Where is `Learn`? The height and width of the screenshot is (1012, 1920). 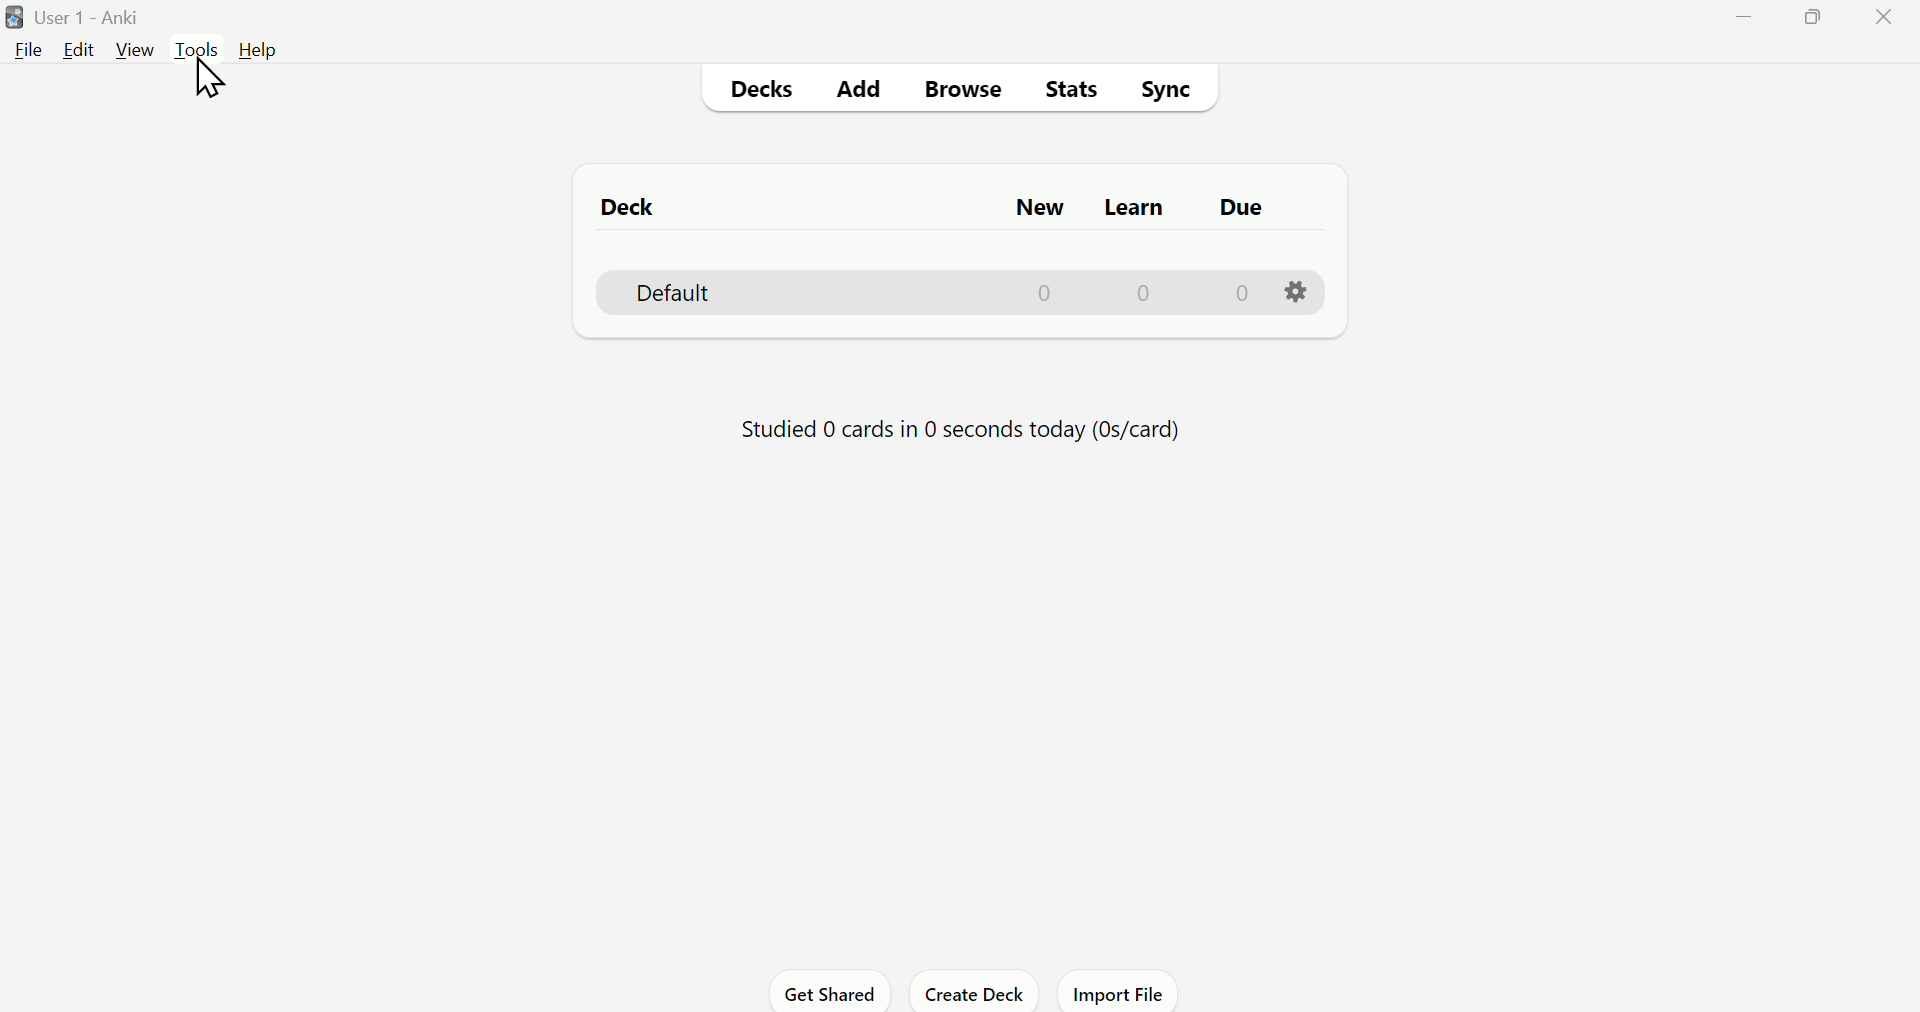
Learn is located at coordinates (1132, 210).